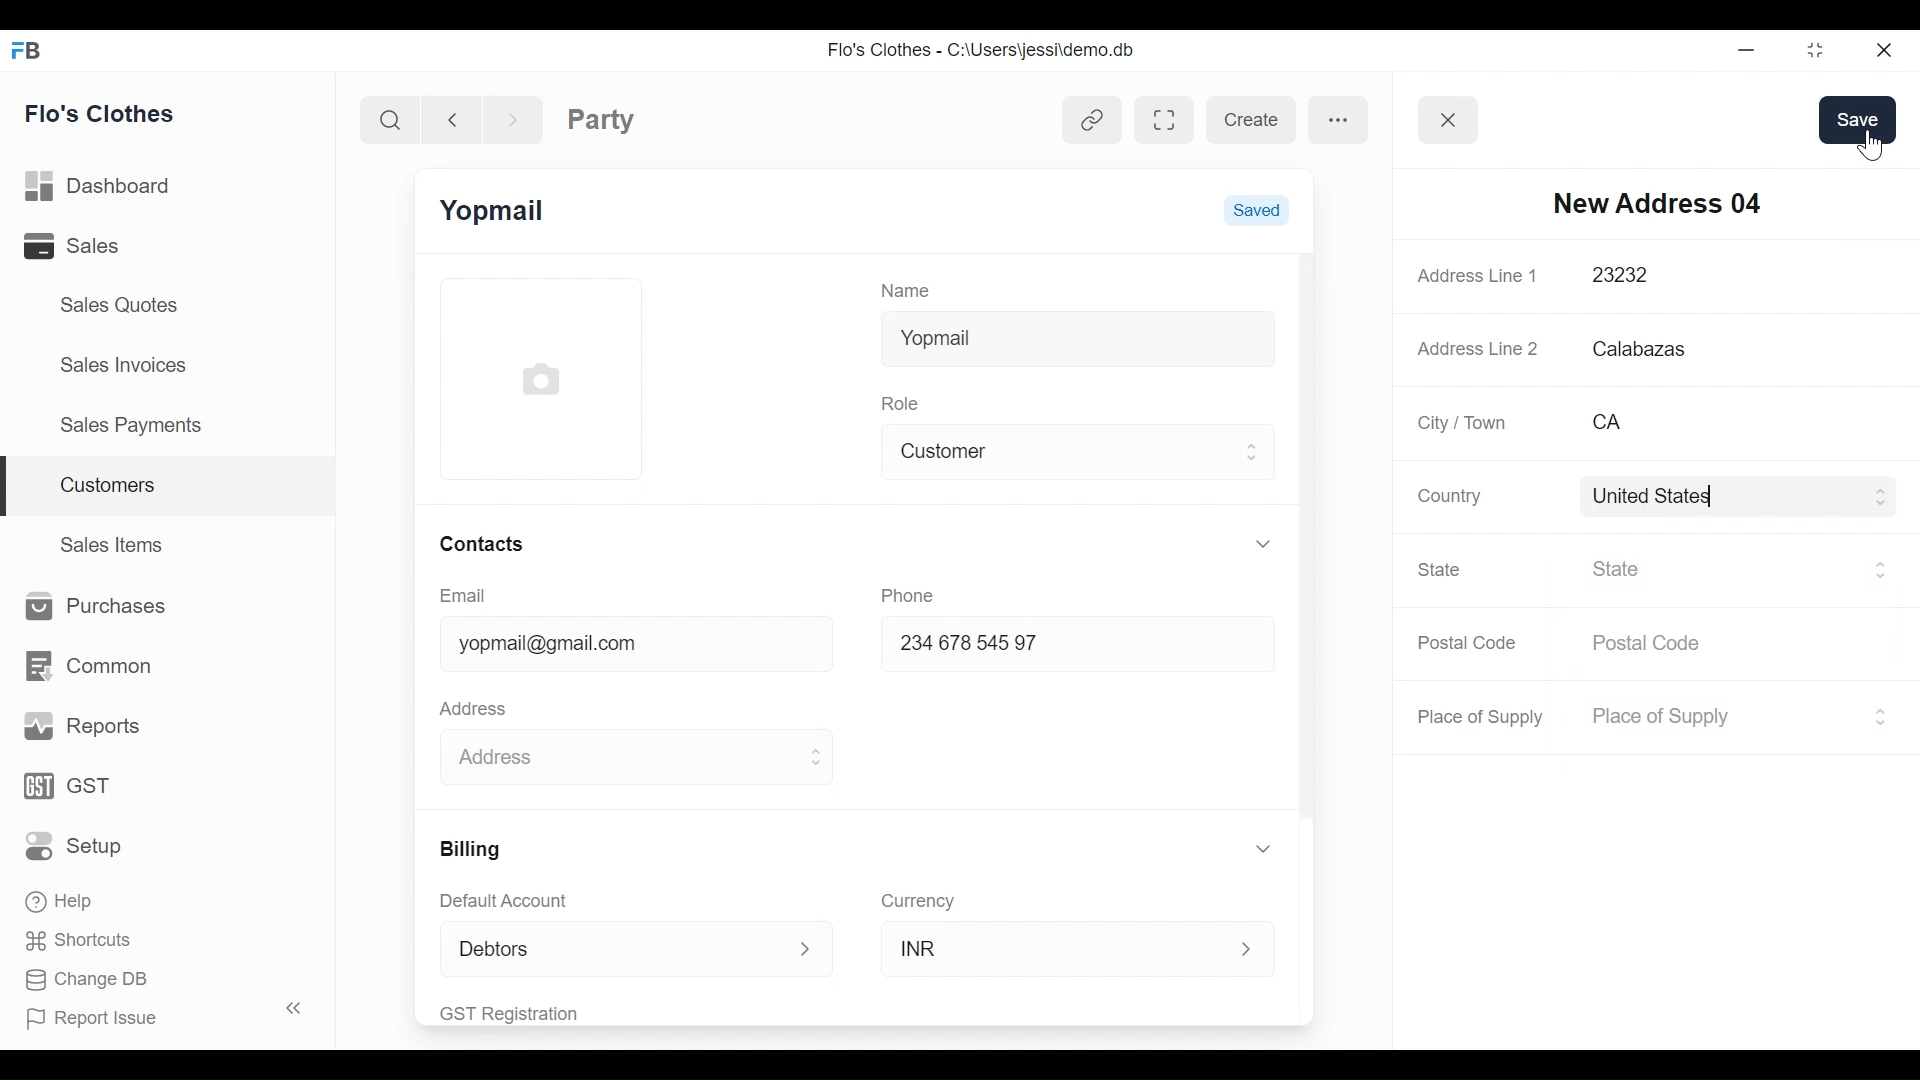 The width and height of the screenshot is (1920, 1080). Describe the element at coordinates (1165, 120) in the screenshot. I see `Toggle between form and full width view` at that location.